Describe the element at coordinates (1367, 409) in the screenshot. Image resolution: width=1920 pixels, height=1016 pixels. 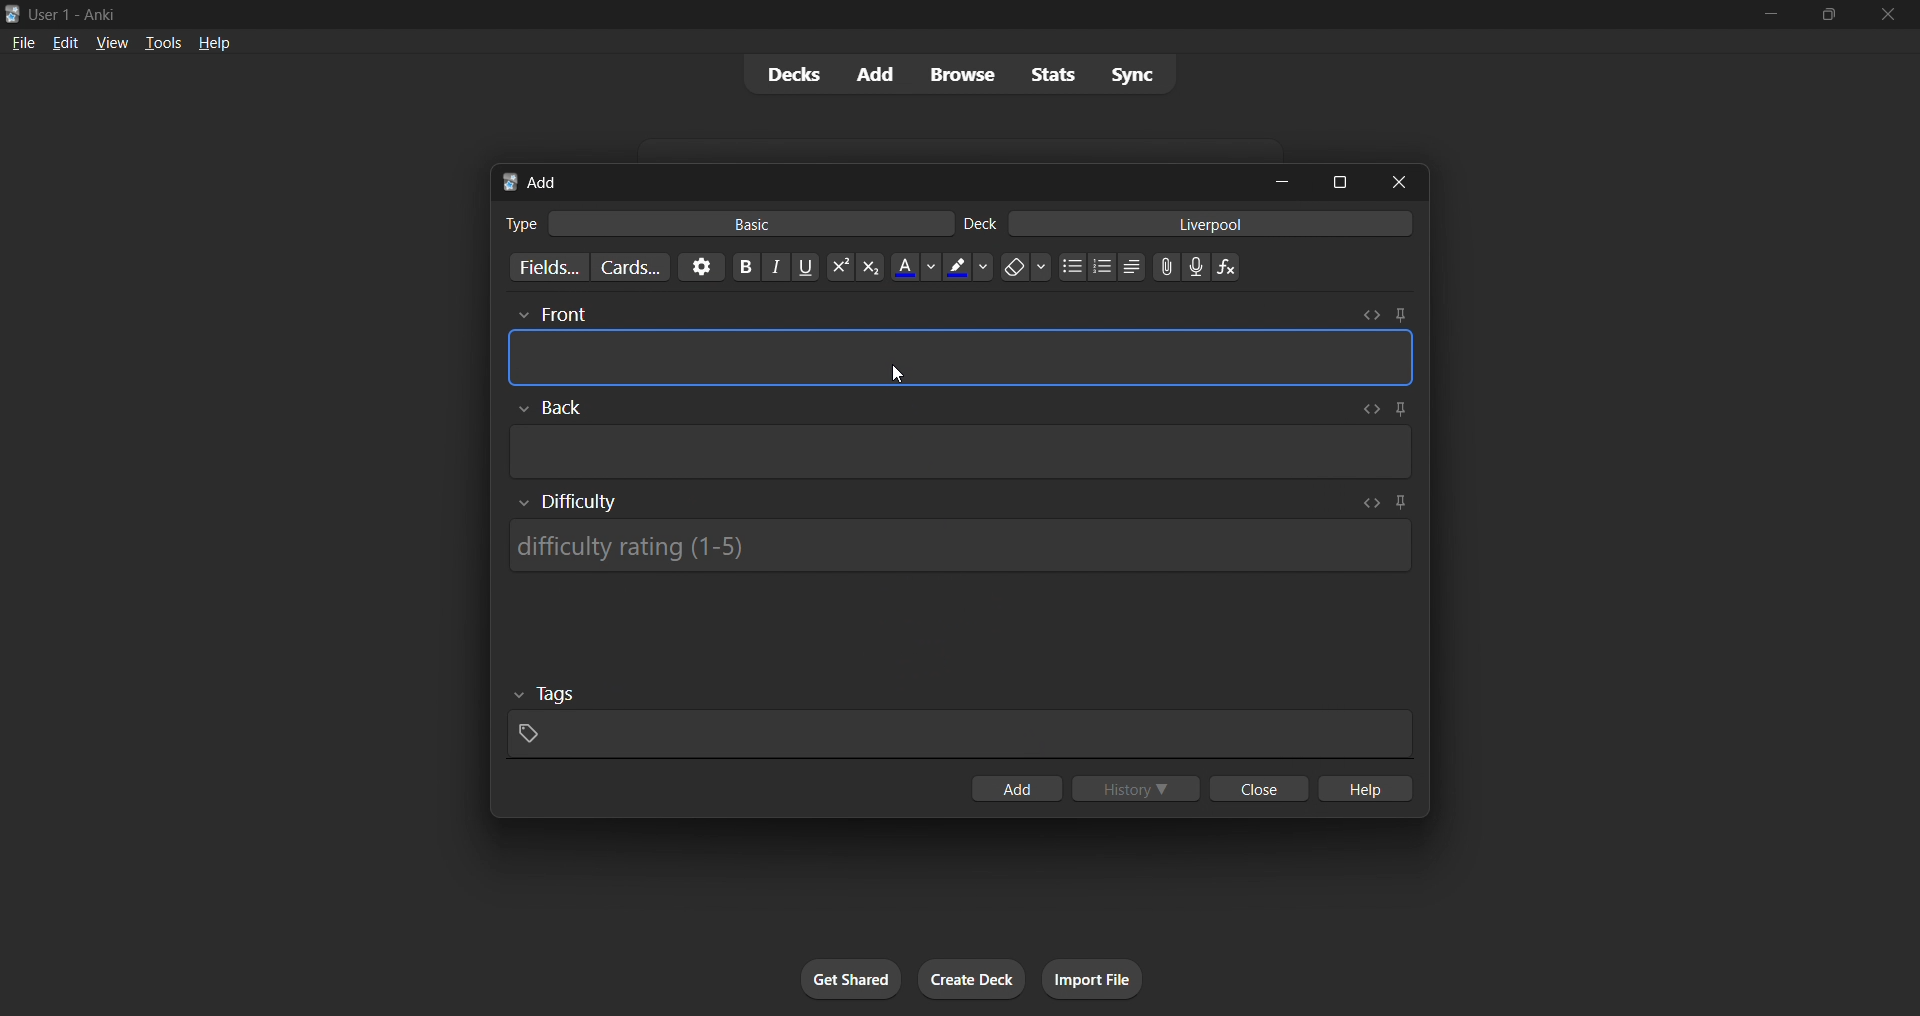
I see `Toggle HTML editor` at that location.